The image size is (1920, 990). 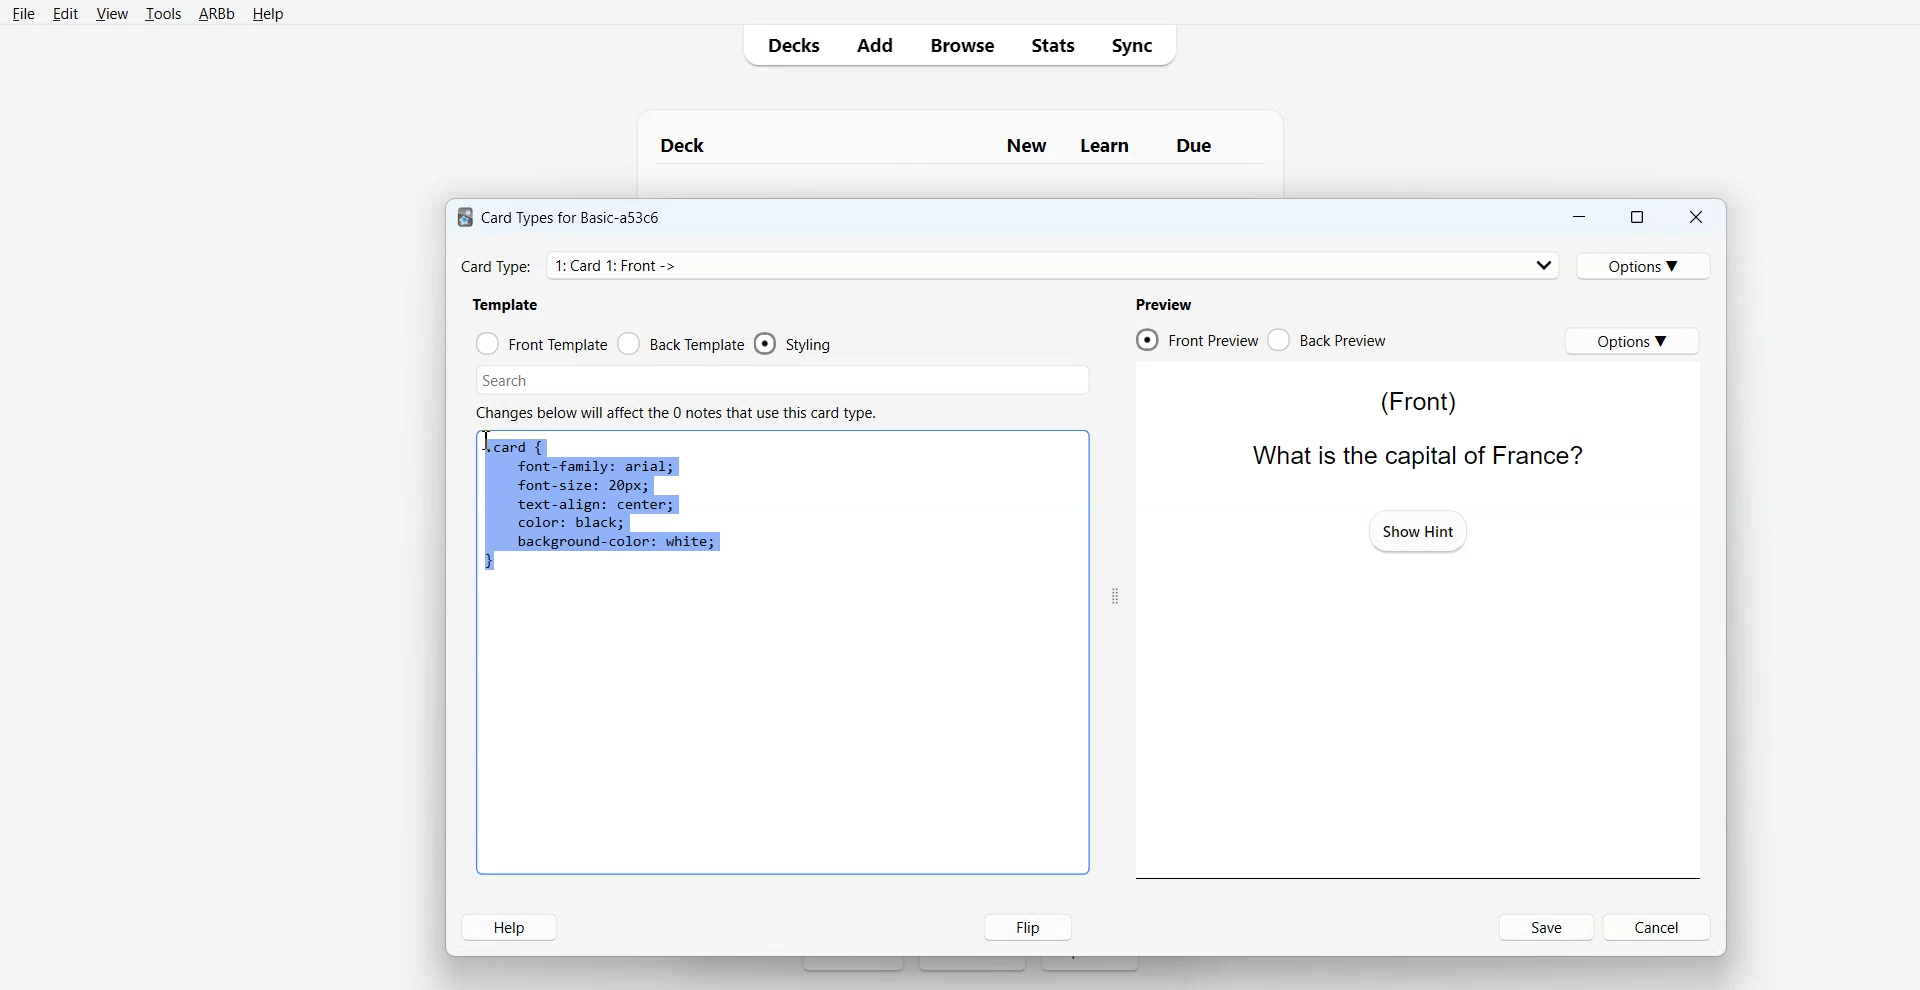 I want to click on Card Types for Basic-a53c6, so click(x=560, y=216).